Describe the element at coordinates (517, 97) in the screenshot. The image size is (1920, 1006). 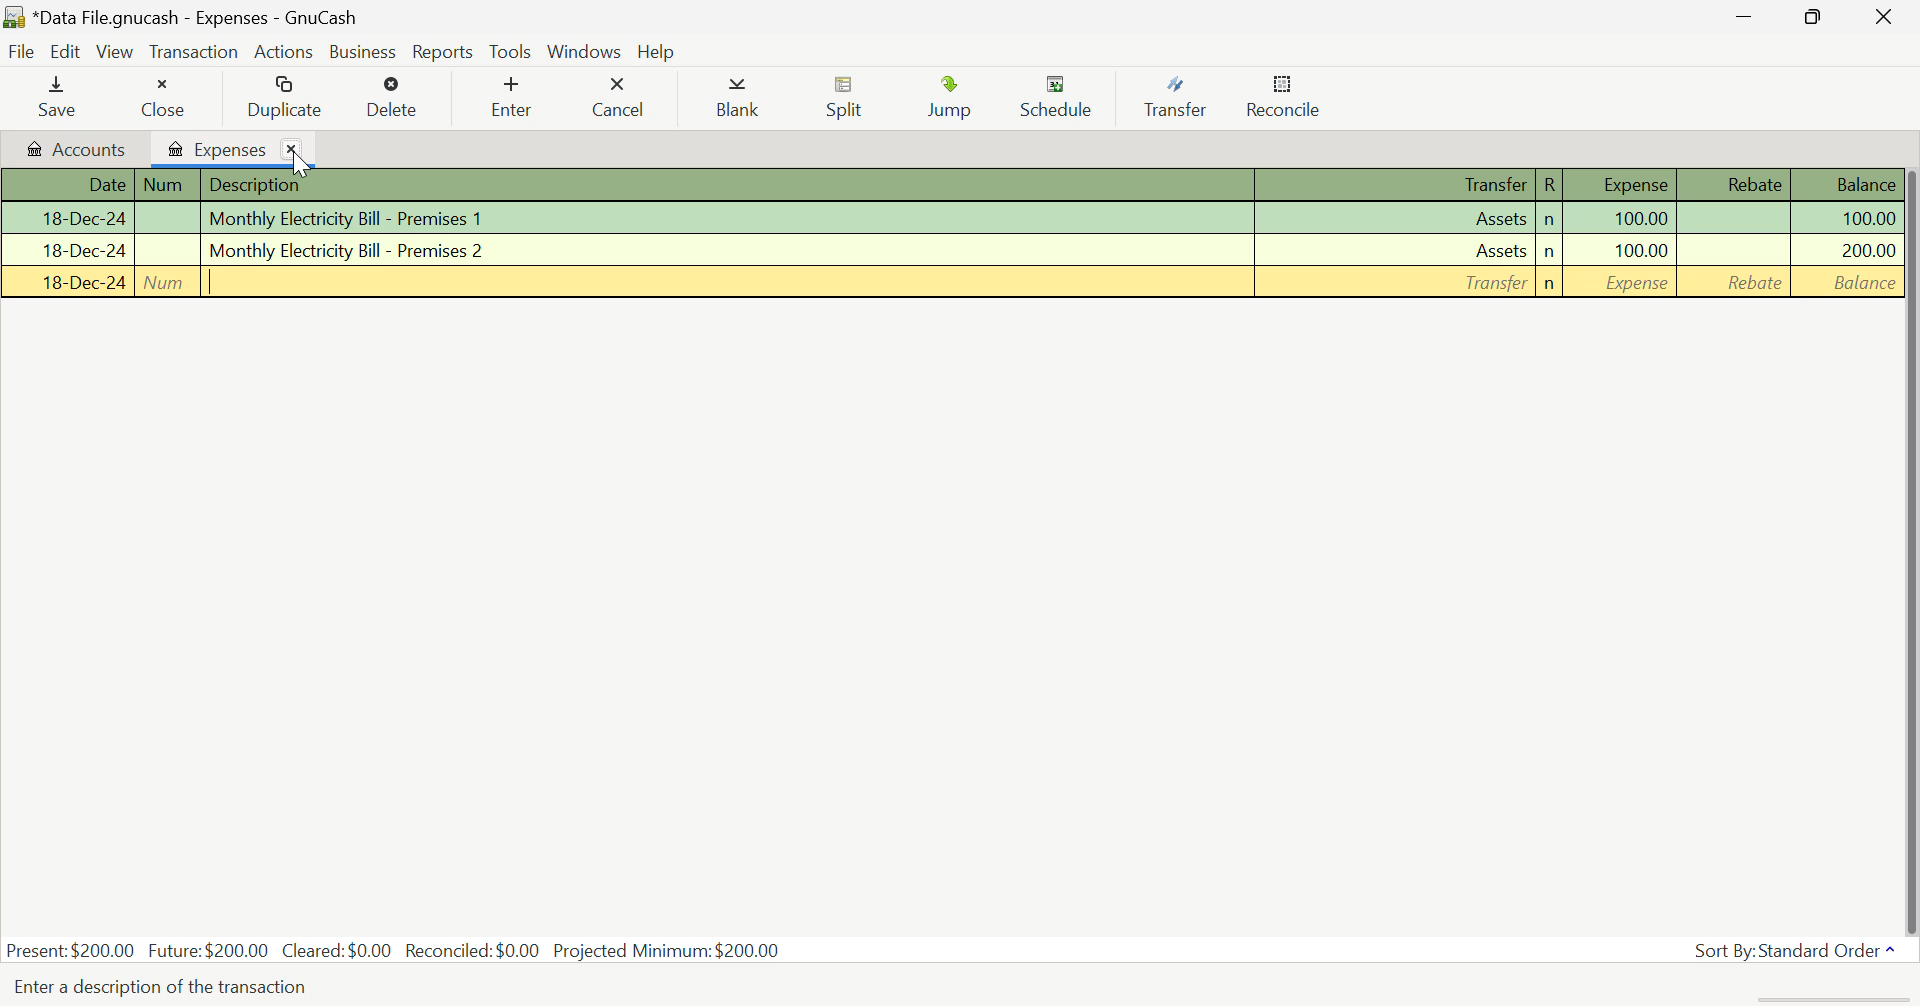
I see `Enter` at that location.